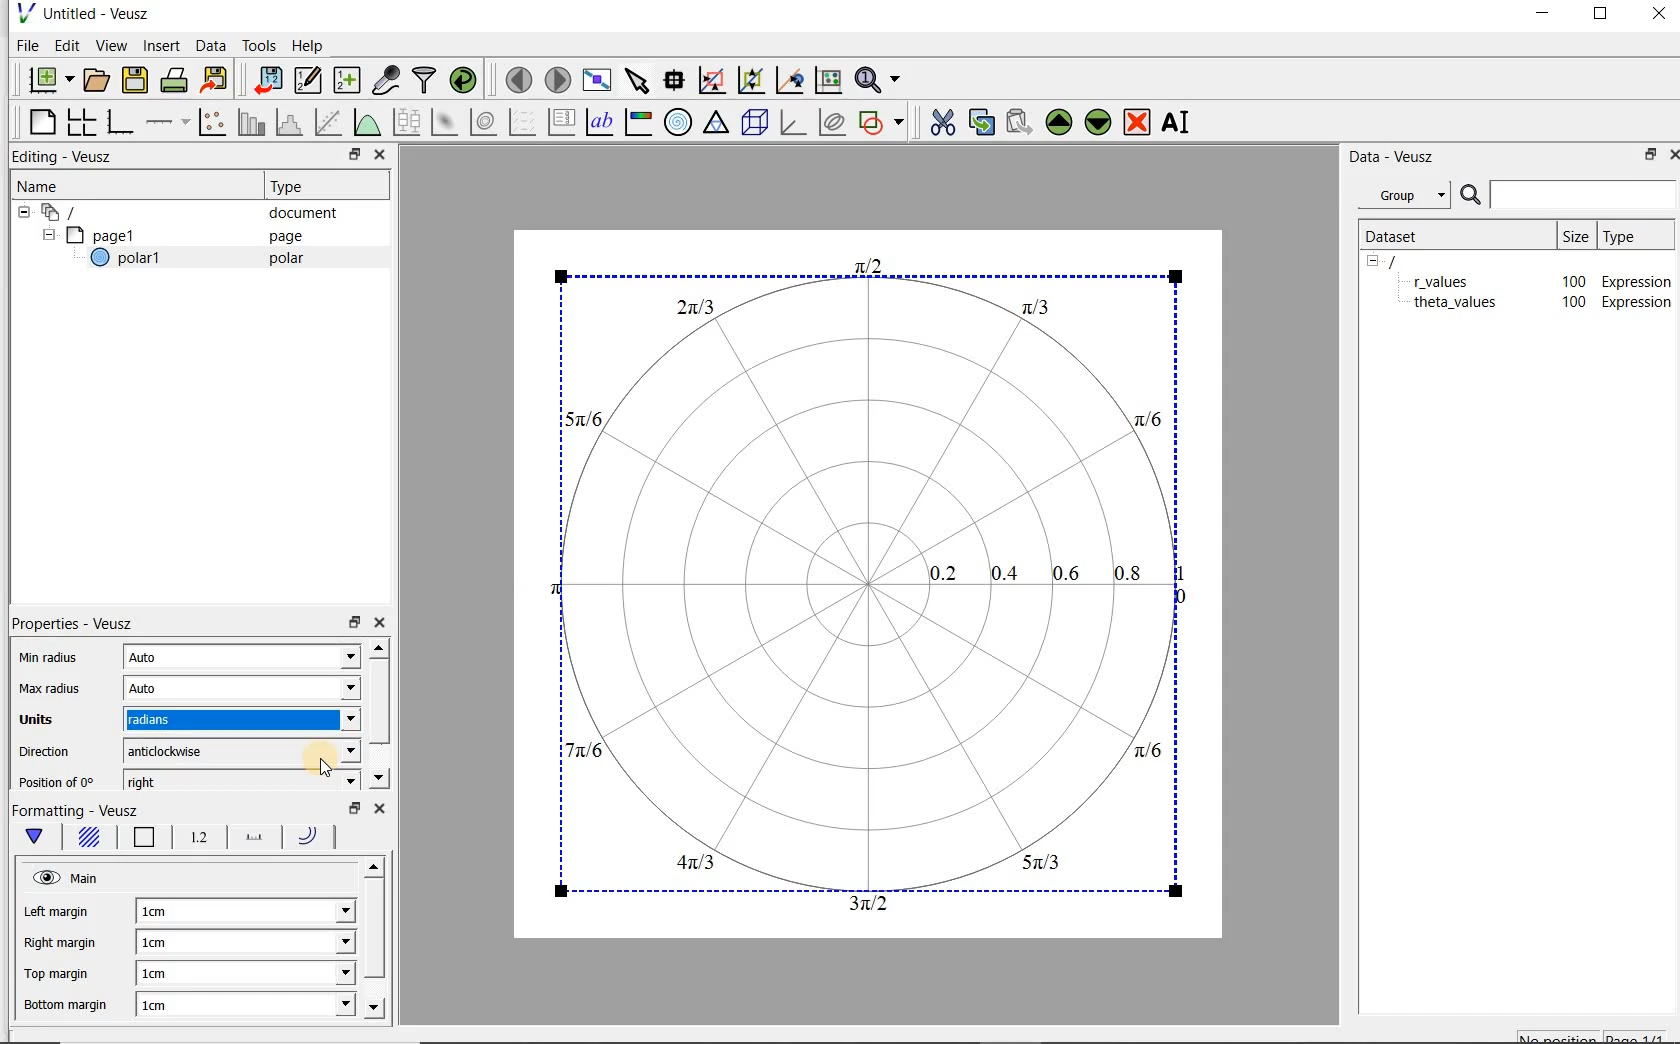 The image size is (1680, 1044). What do you see at coordinates (1410, 198) in the screenshot?
I see `Group` at bounding box center [1410, 198].